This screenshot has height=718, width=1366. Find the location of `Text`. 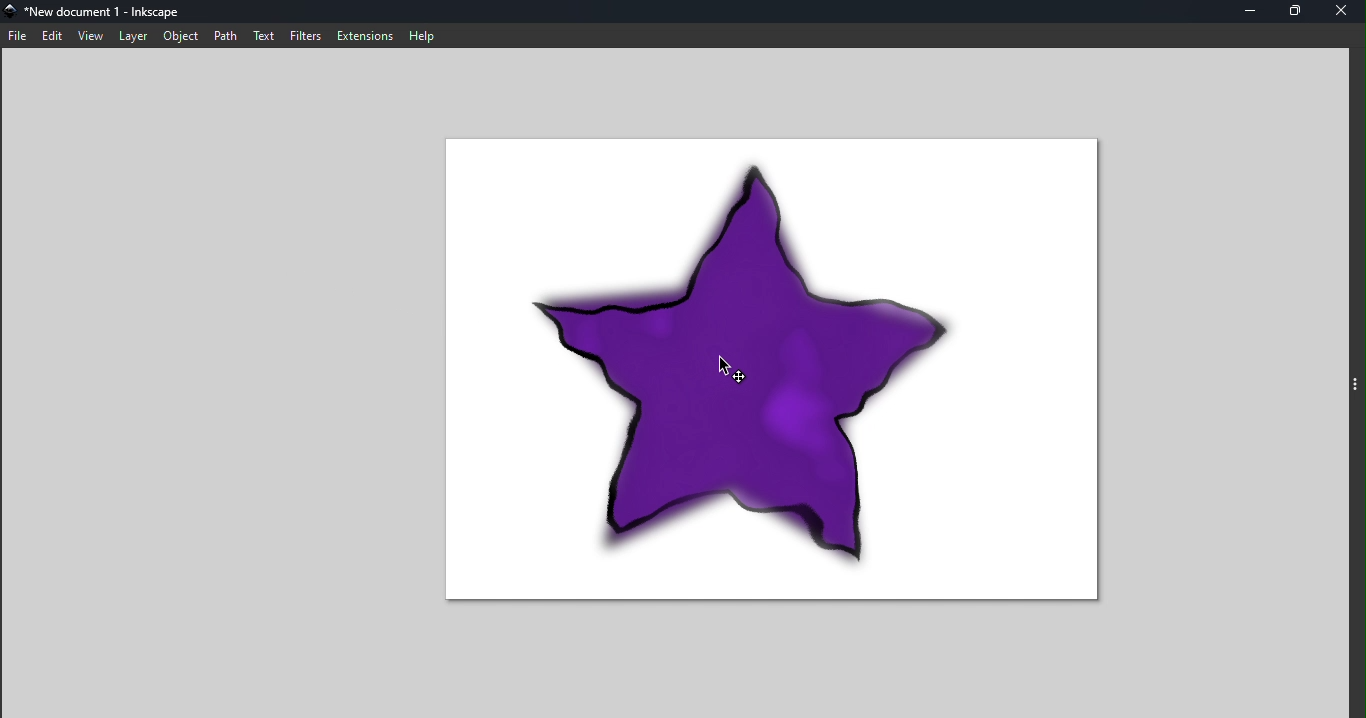

Text is located at coordinates (265, 35).